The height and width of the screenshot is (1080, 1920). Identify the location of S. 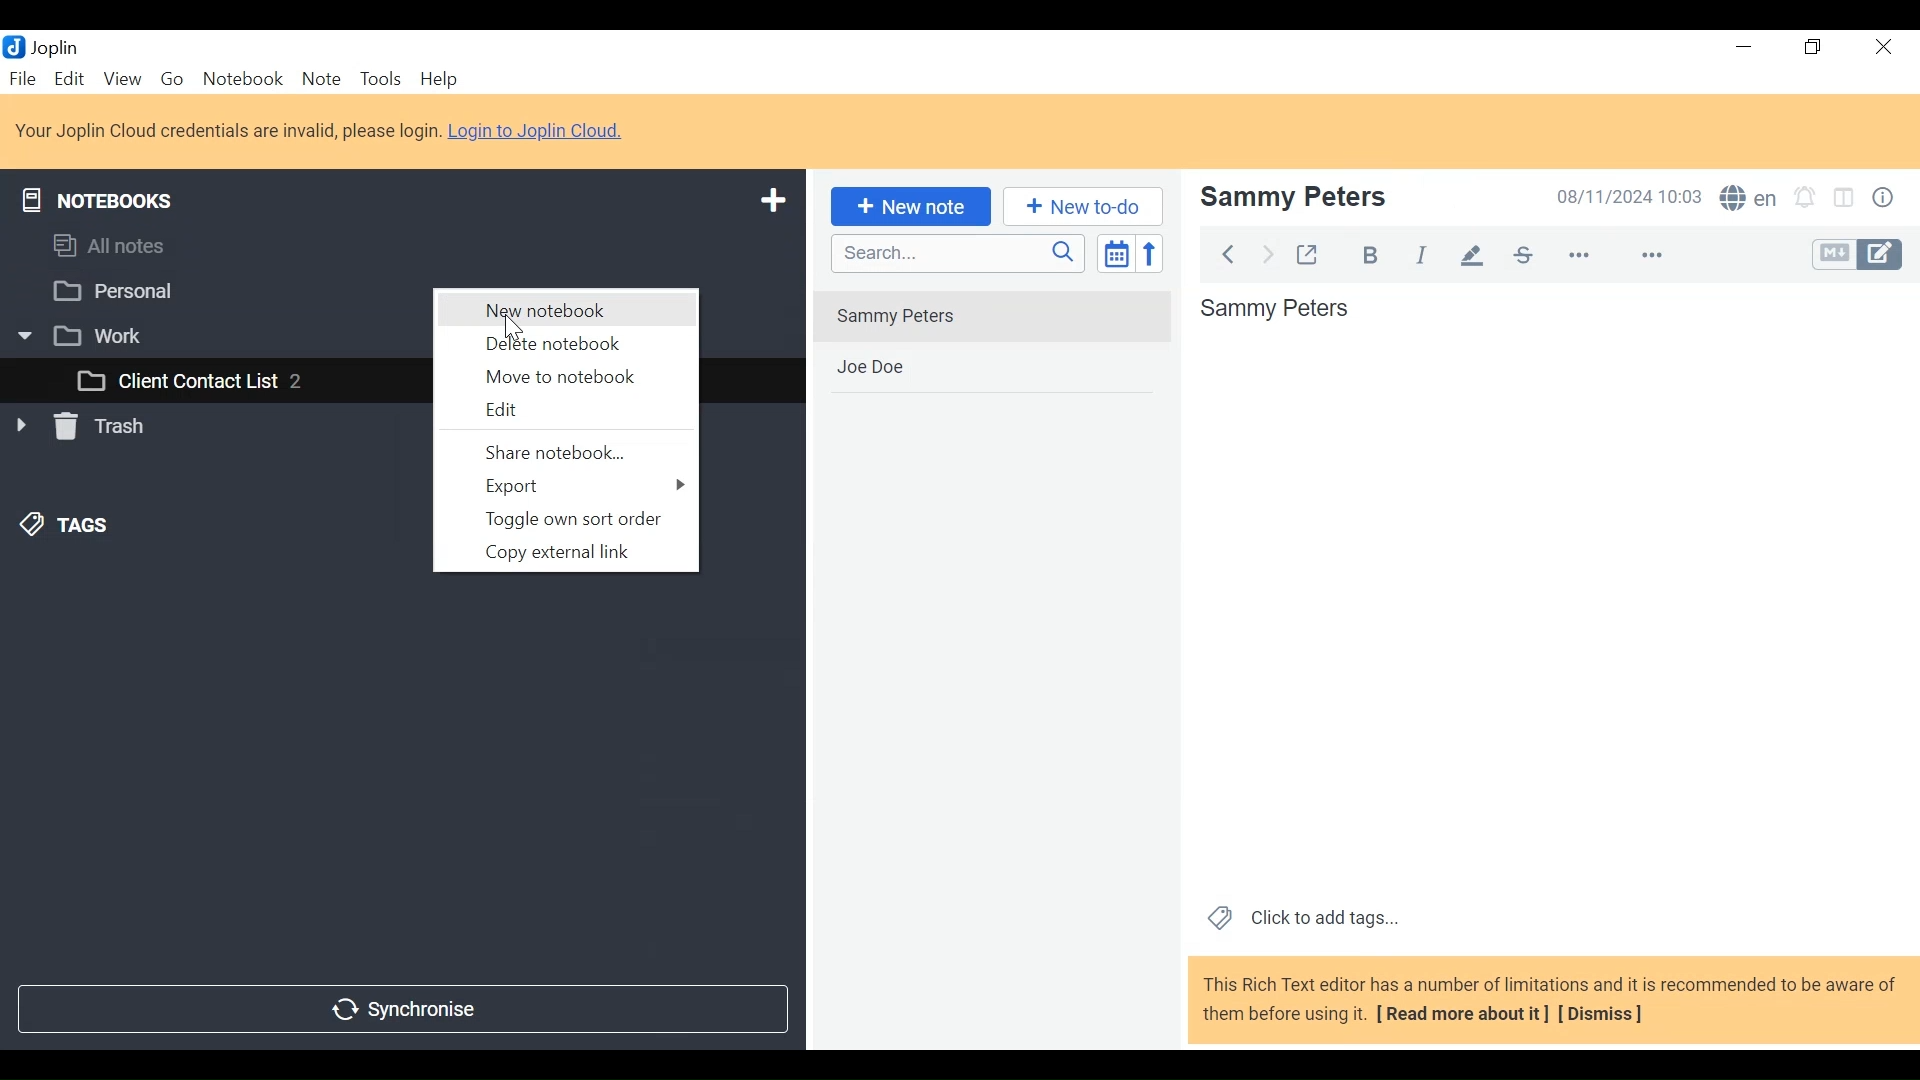
(1748, 199).